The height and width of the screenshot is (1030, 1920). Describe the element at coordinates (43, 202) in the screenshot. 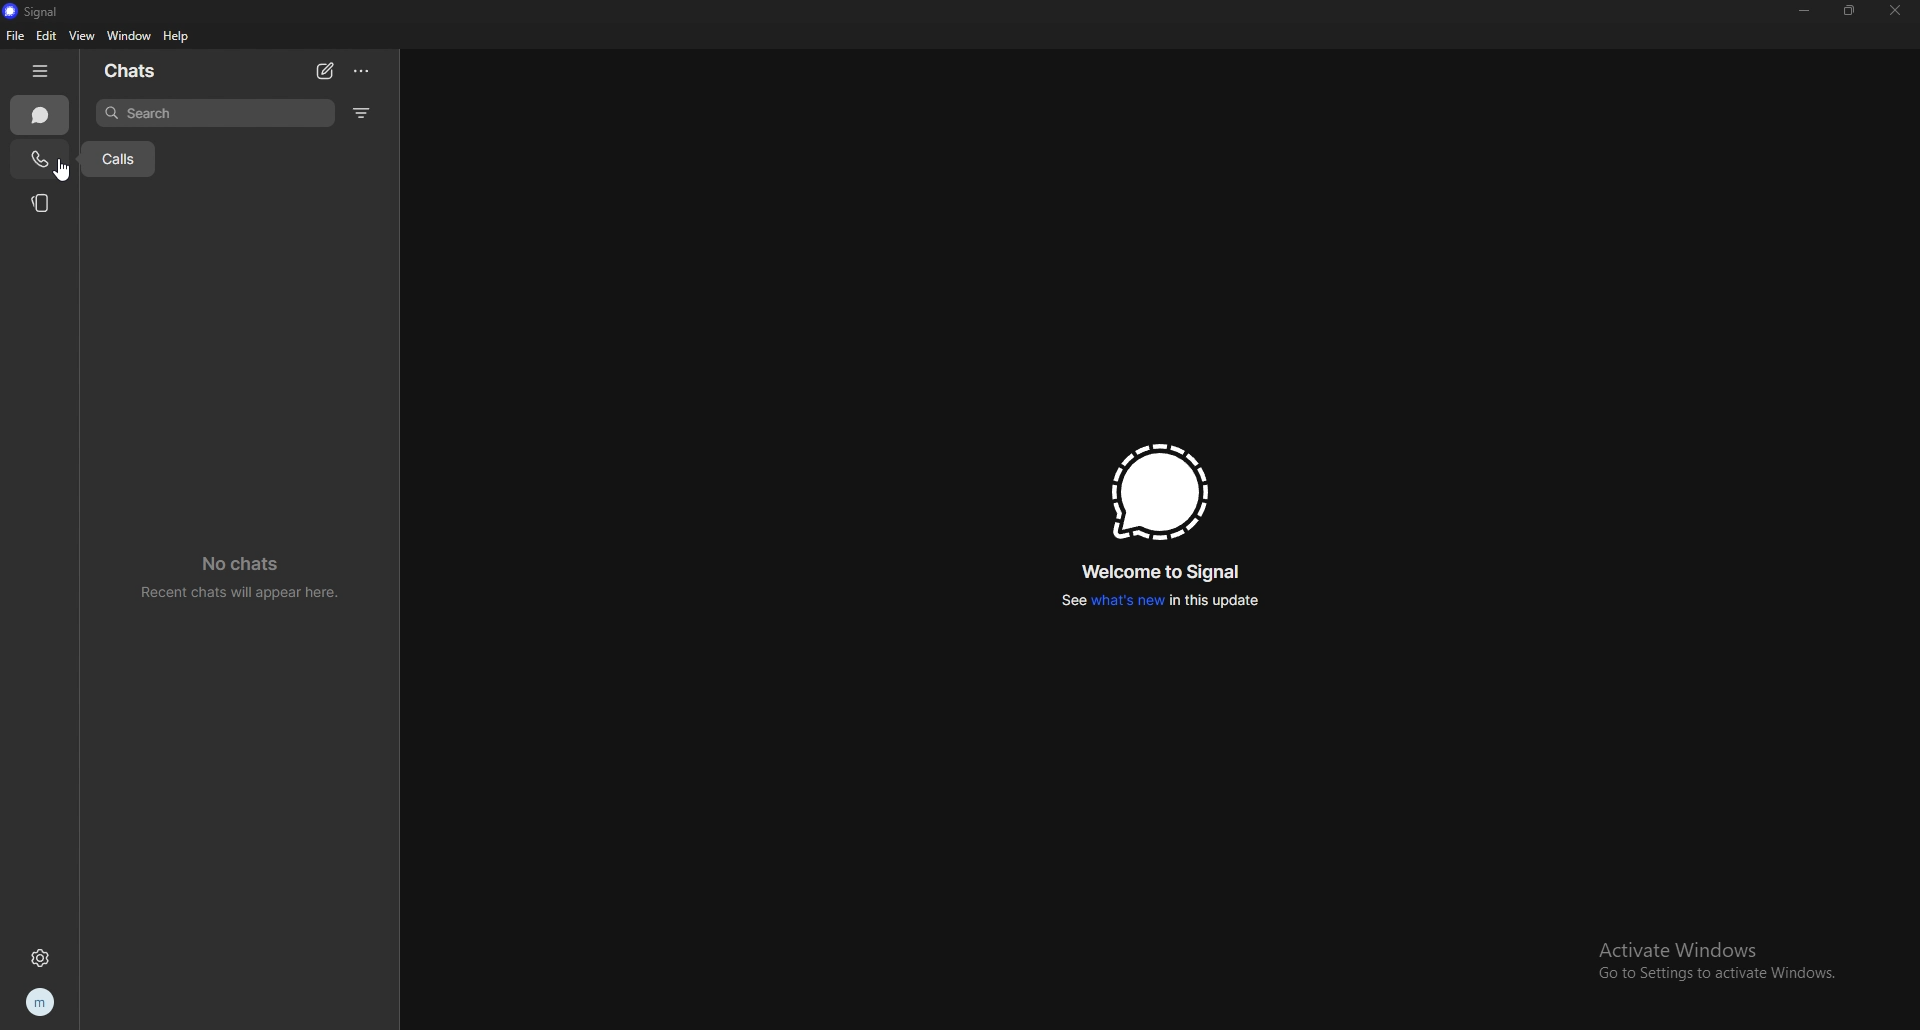

I see `stories` at that location.